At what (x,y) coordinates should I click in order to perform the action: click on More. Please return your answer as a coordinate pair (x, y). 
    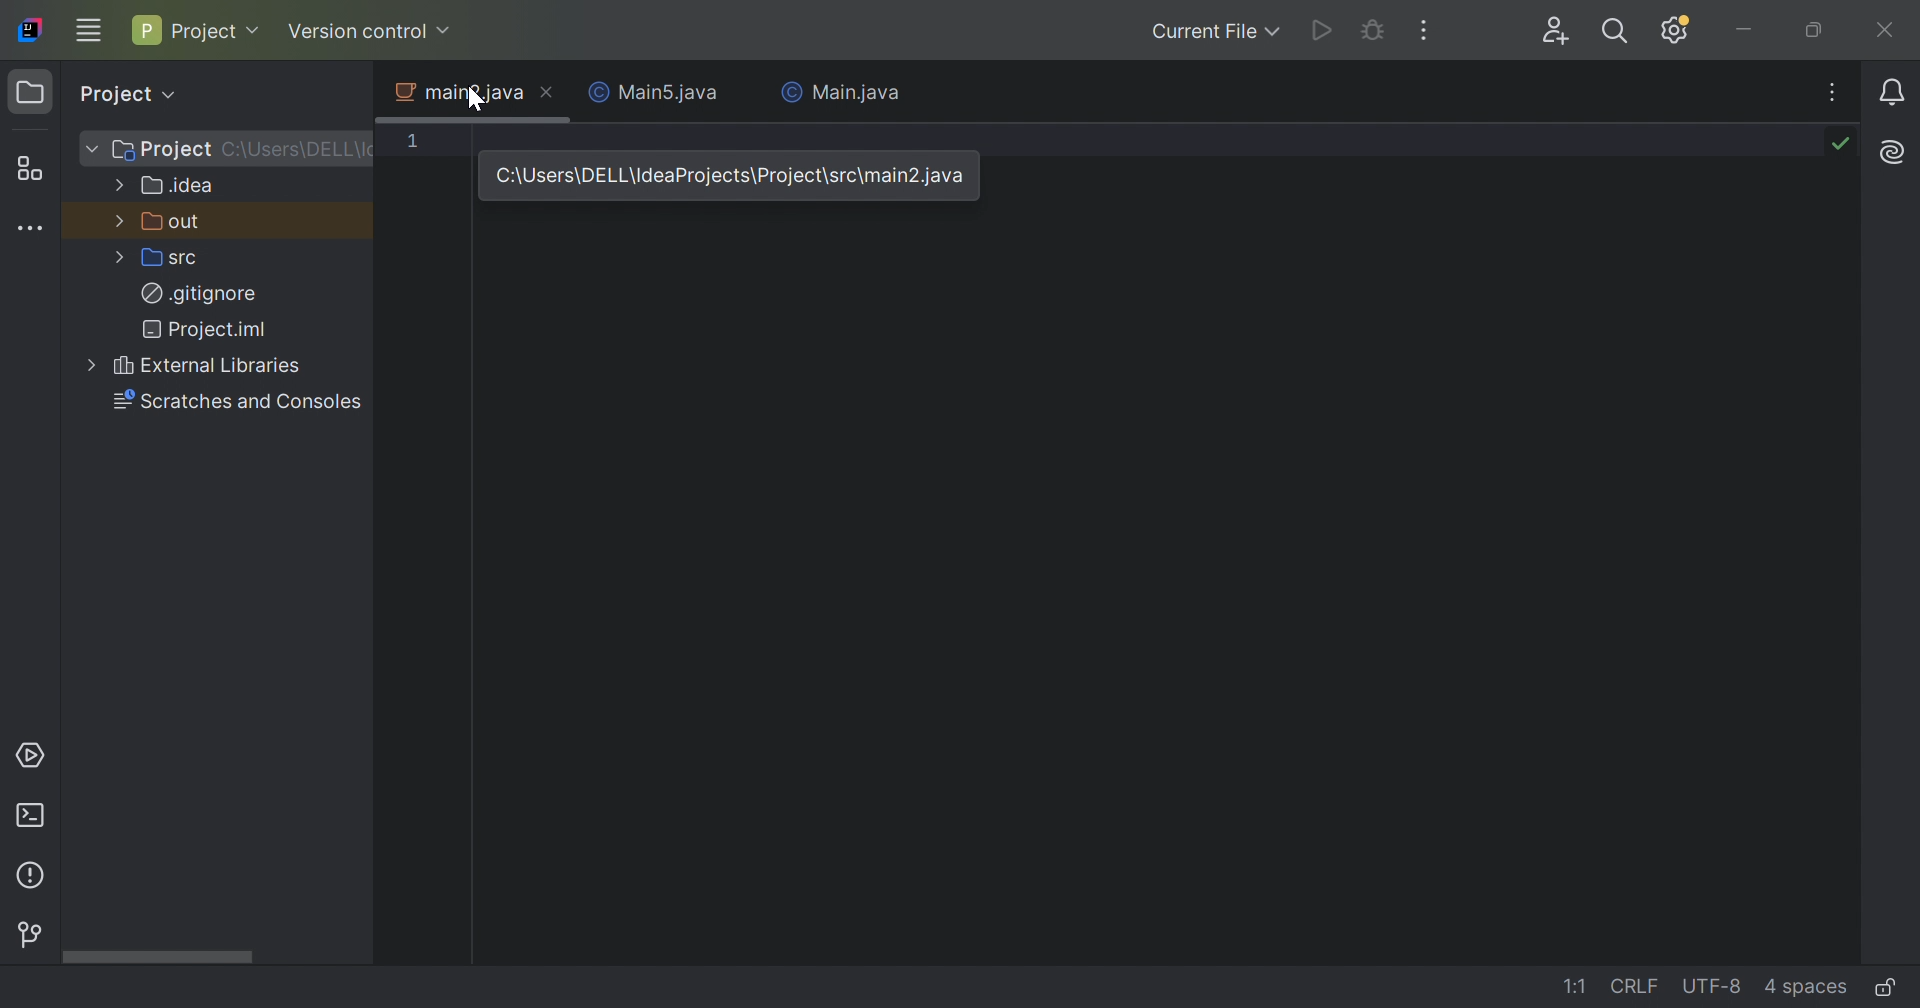
    Looking at the image, I should click on (91, 148).